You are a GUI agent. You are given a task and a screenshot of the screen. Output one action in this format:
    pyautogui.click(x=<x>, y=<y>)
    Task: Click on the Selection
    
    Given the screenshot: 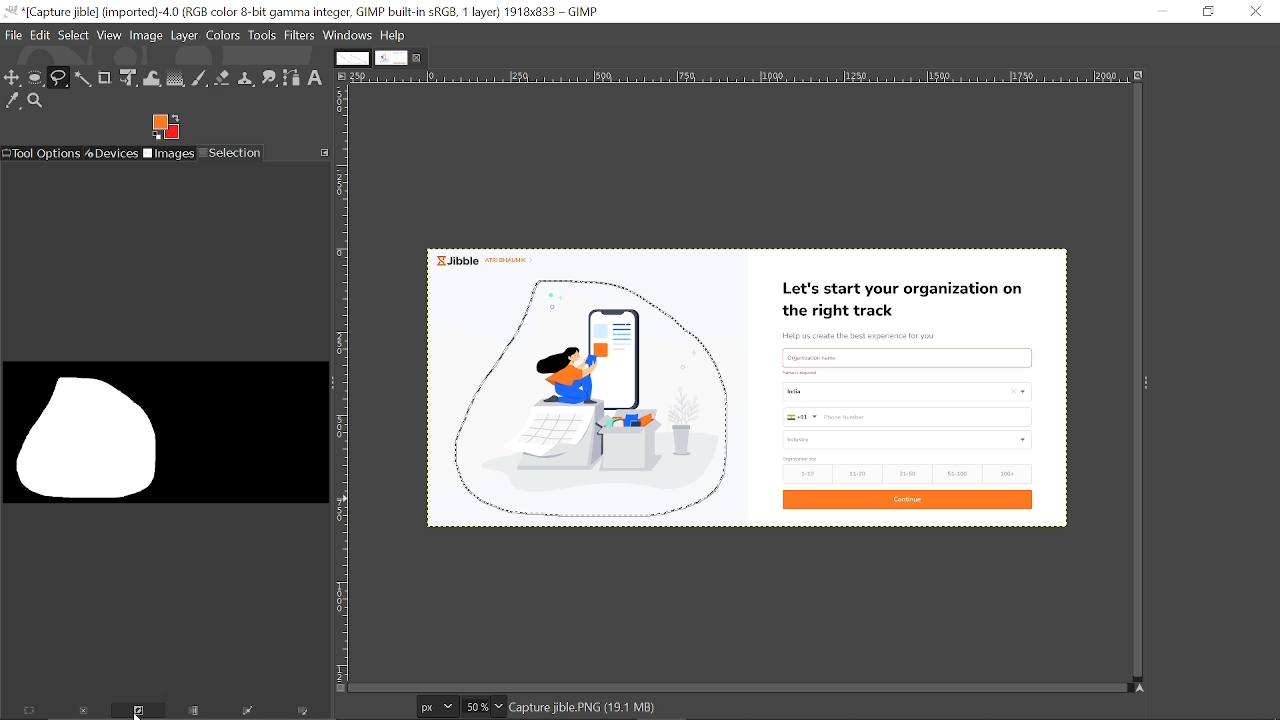 What is the action you would take?
    pyautogui.click(x=231, y=153)
    